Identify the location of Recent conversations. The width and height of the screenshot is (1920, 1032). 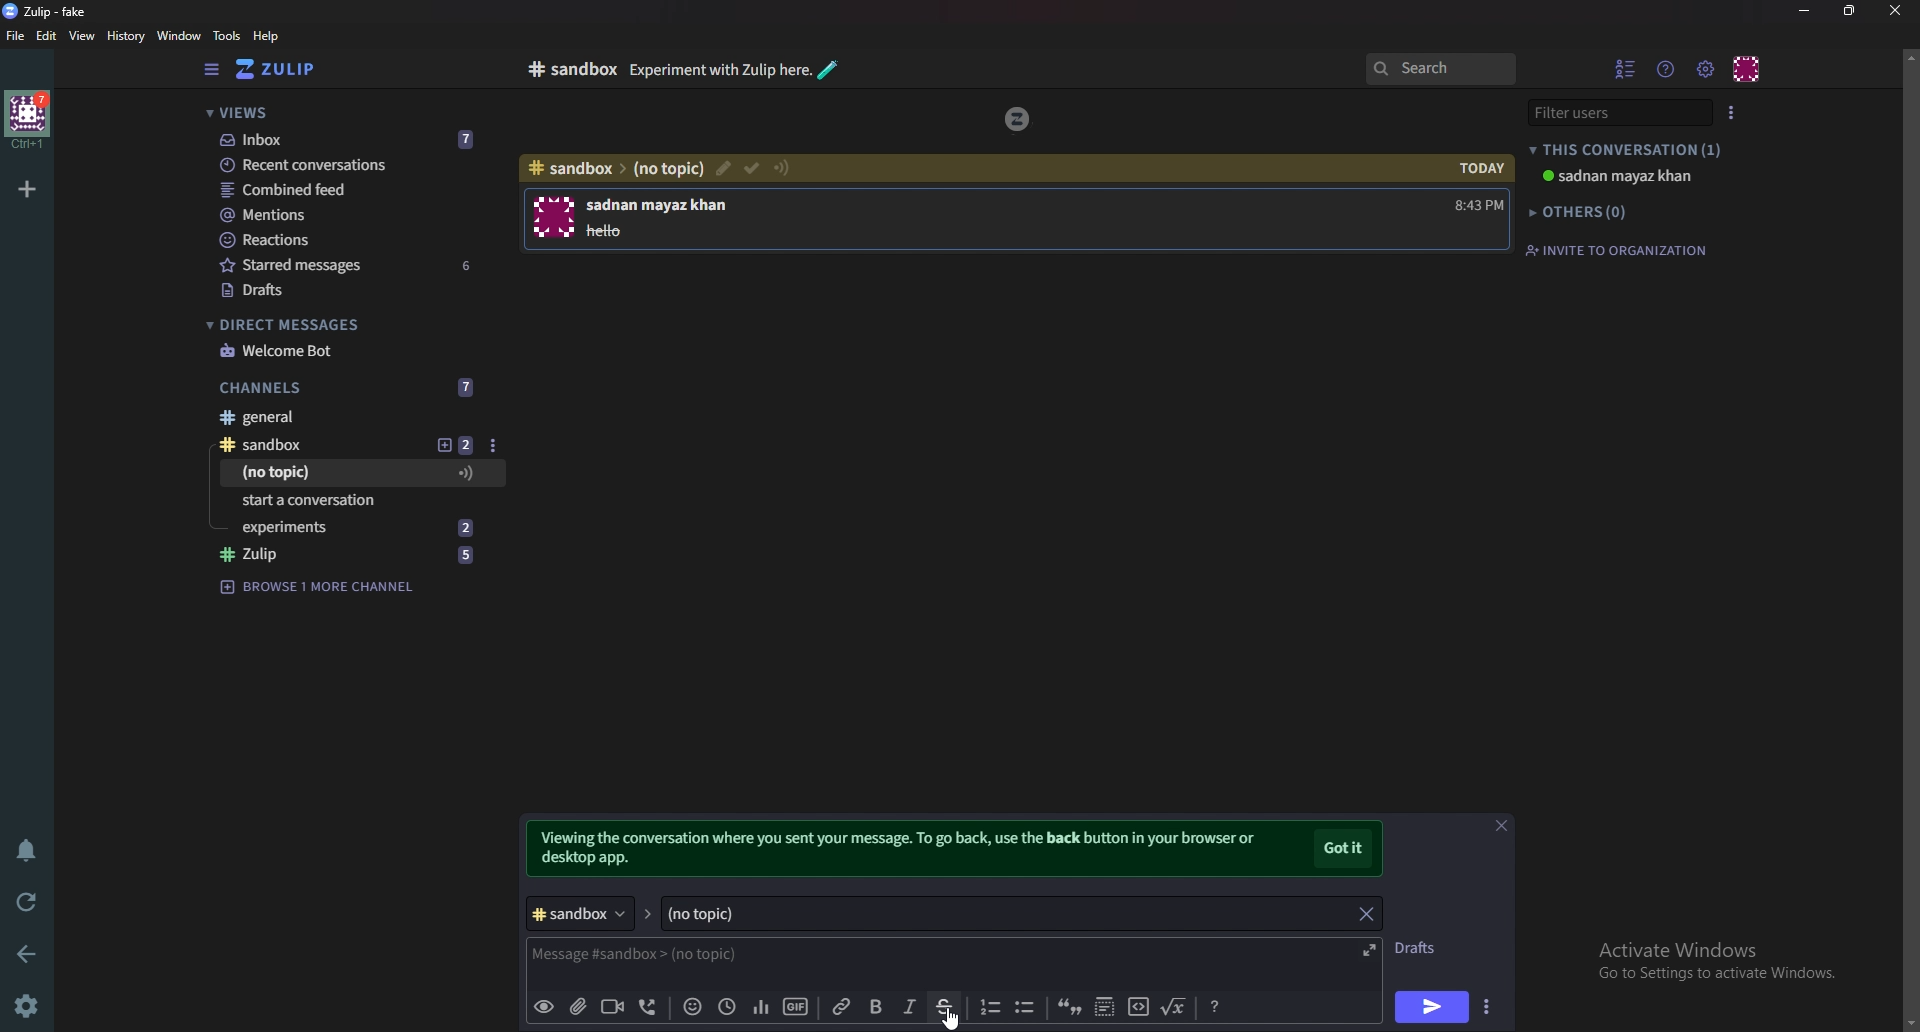
(360, 165).